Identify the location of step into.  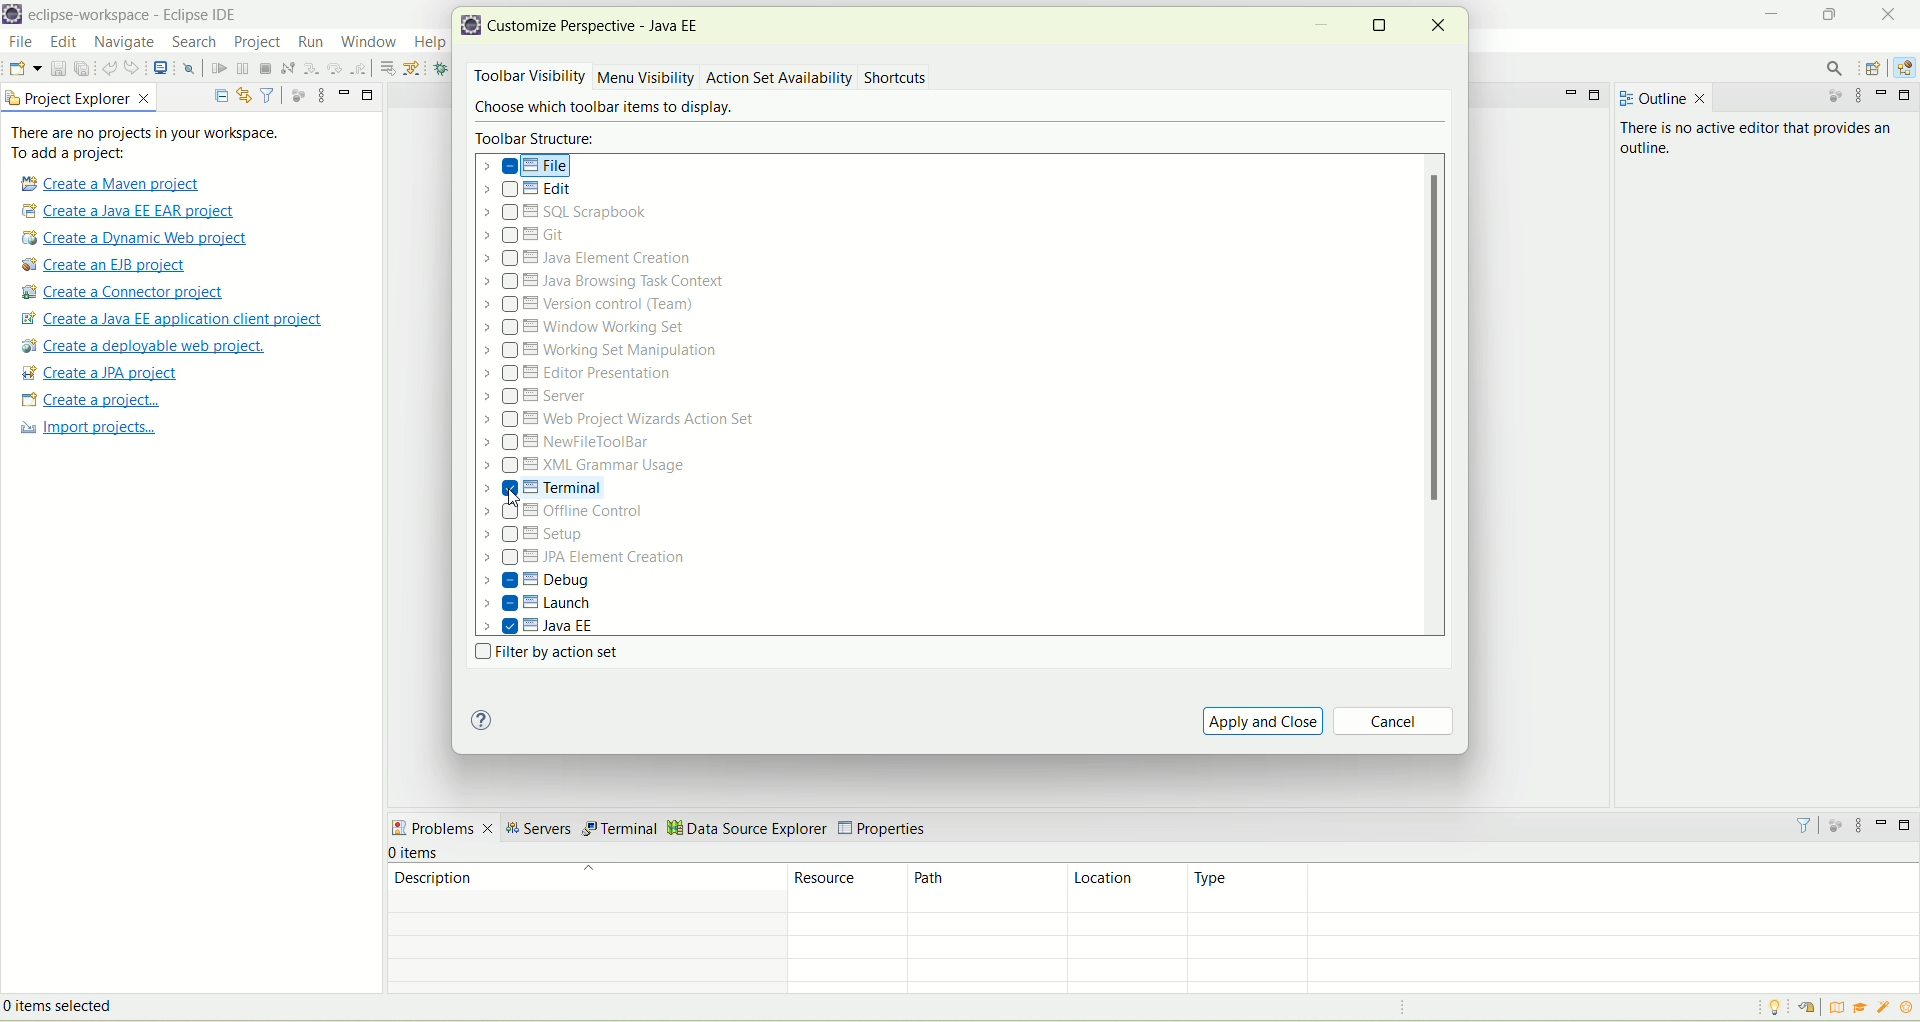
(313, 71).